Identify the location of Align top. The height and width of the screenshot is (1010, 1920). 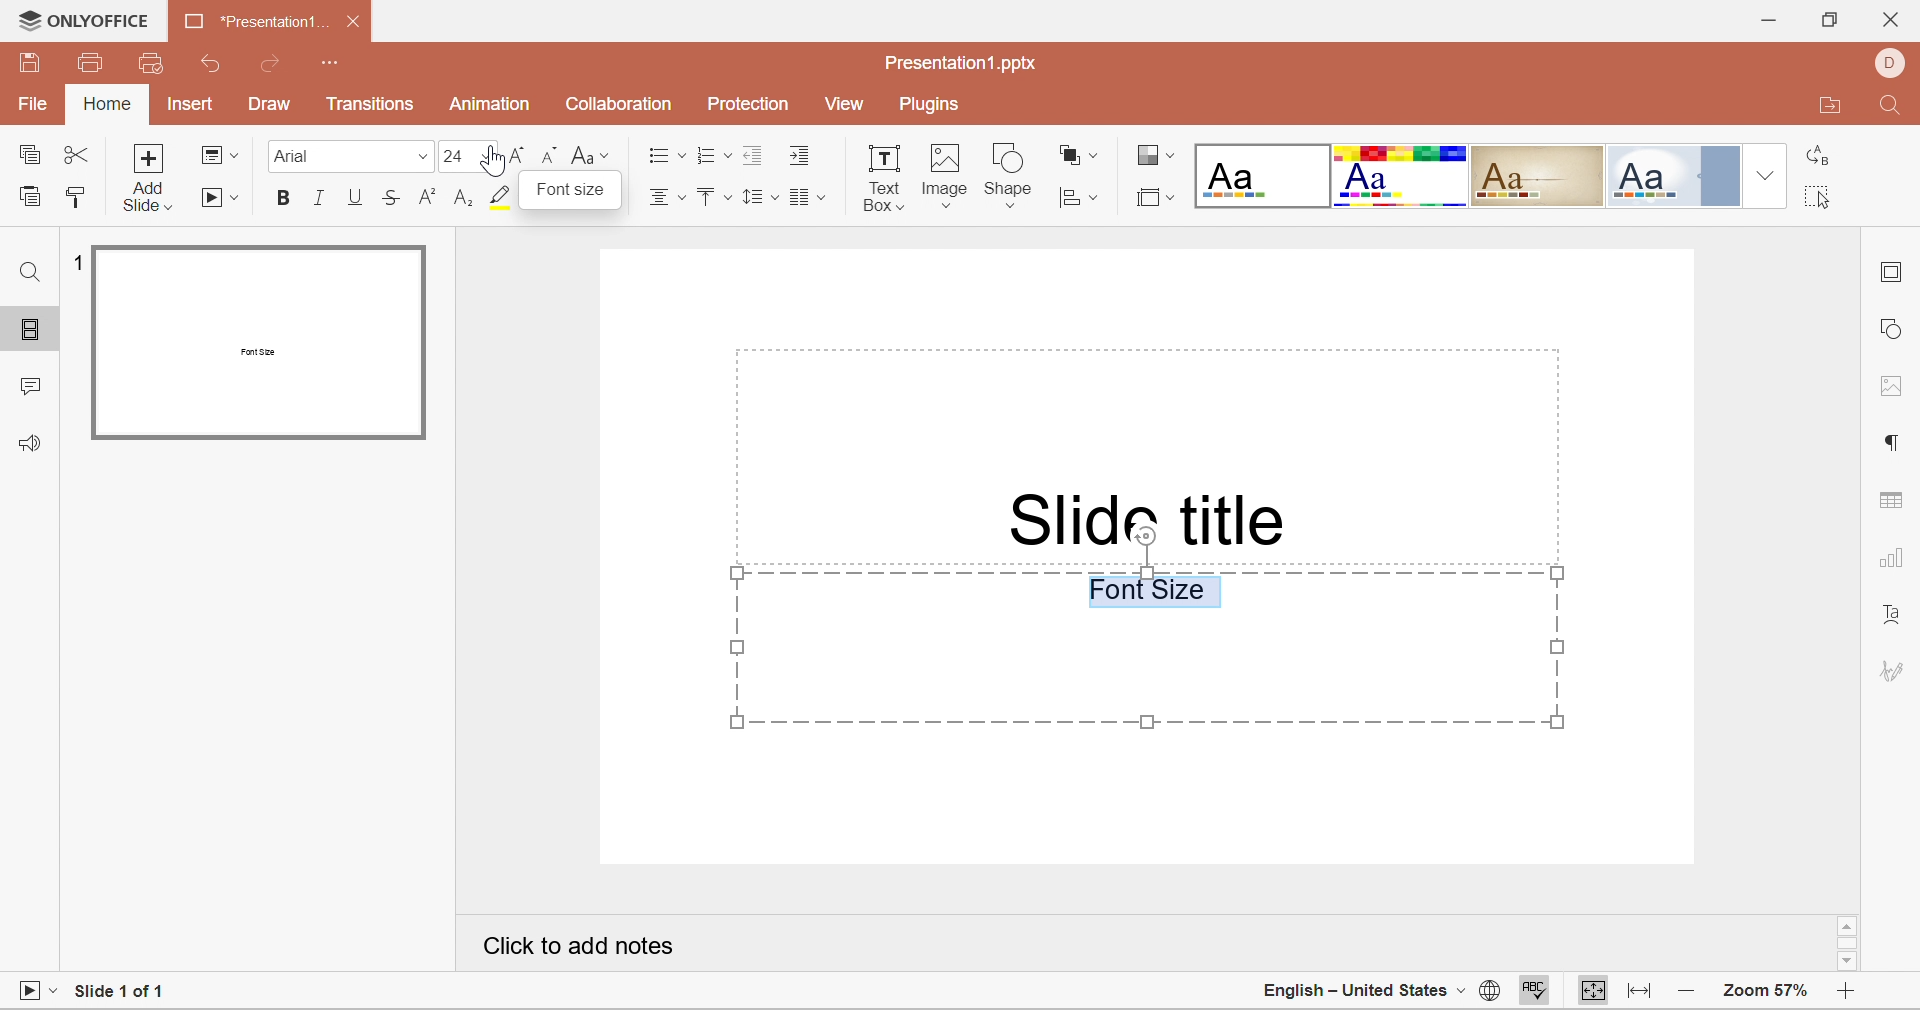
(715, 201).